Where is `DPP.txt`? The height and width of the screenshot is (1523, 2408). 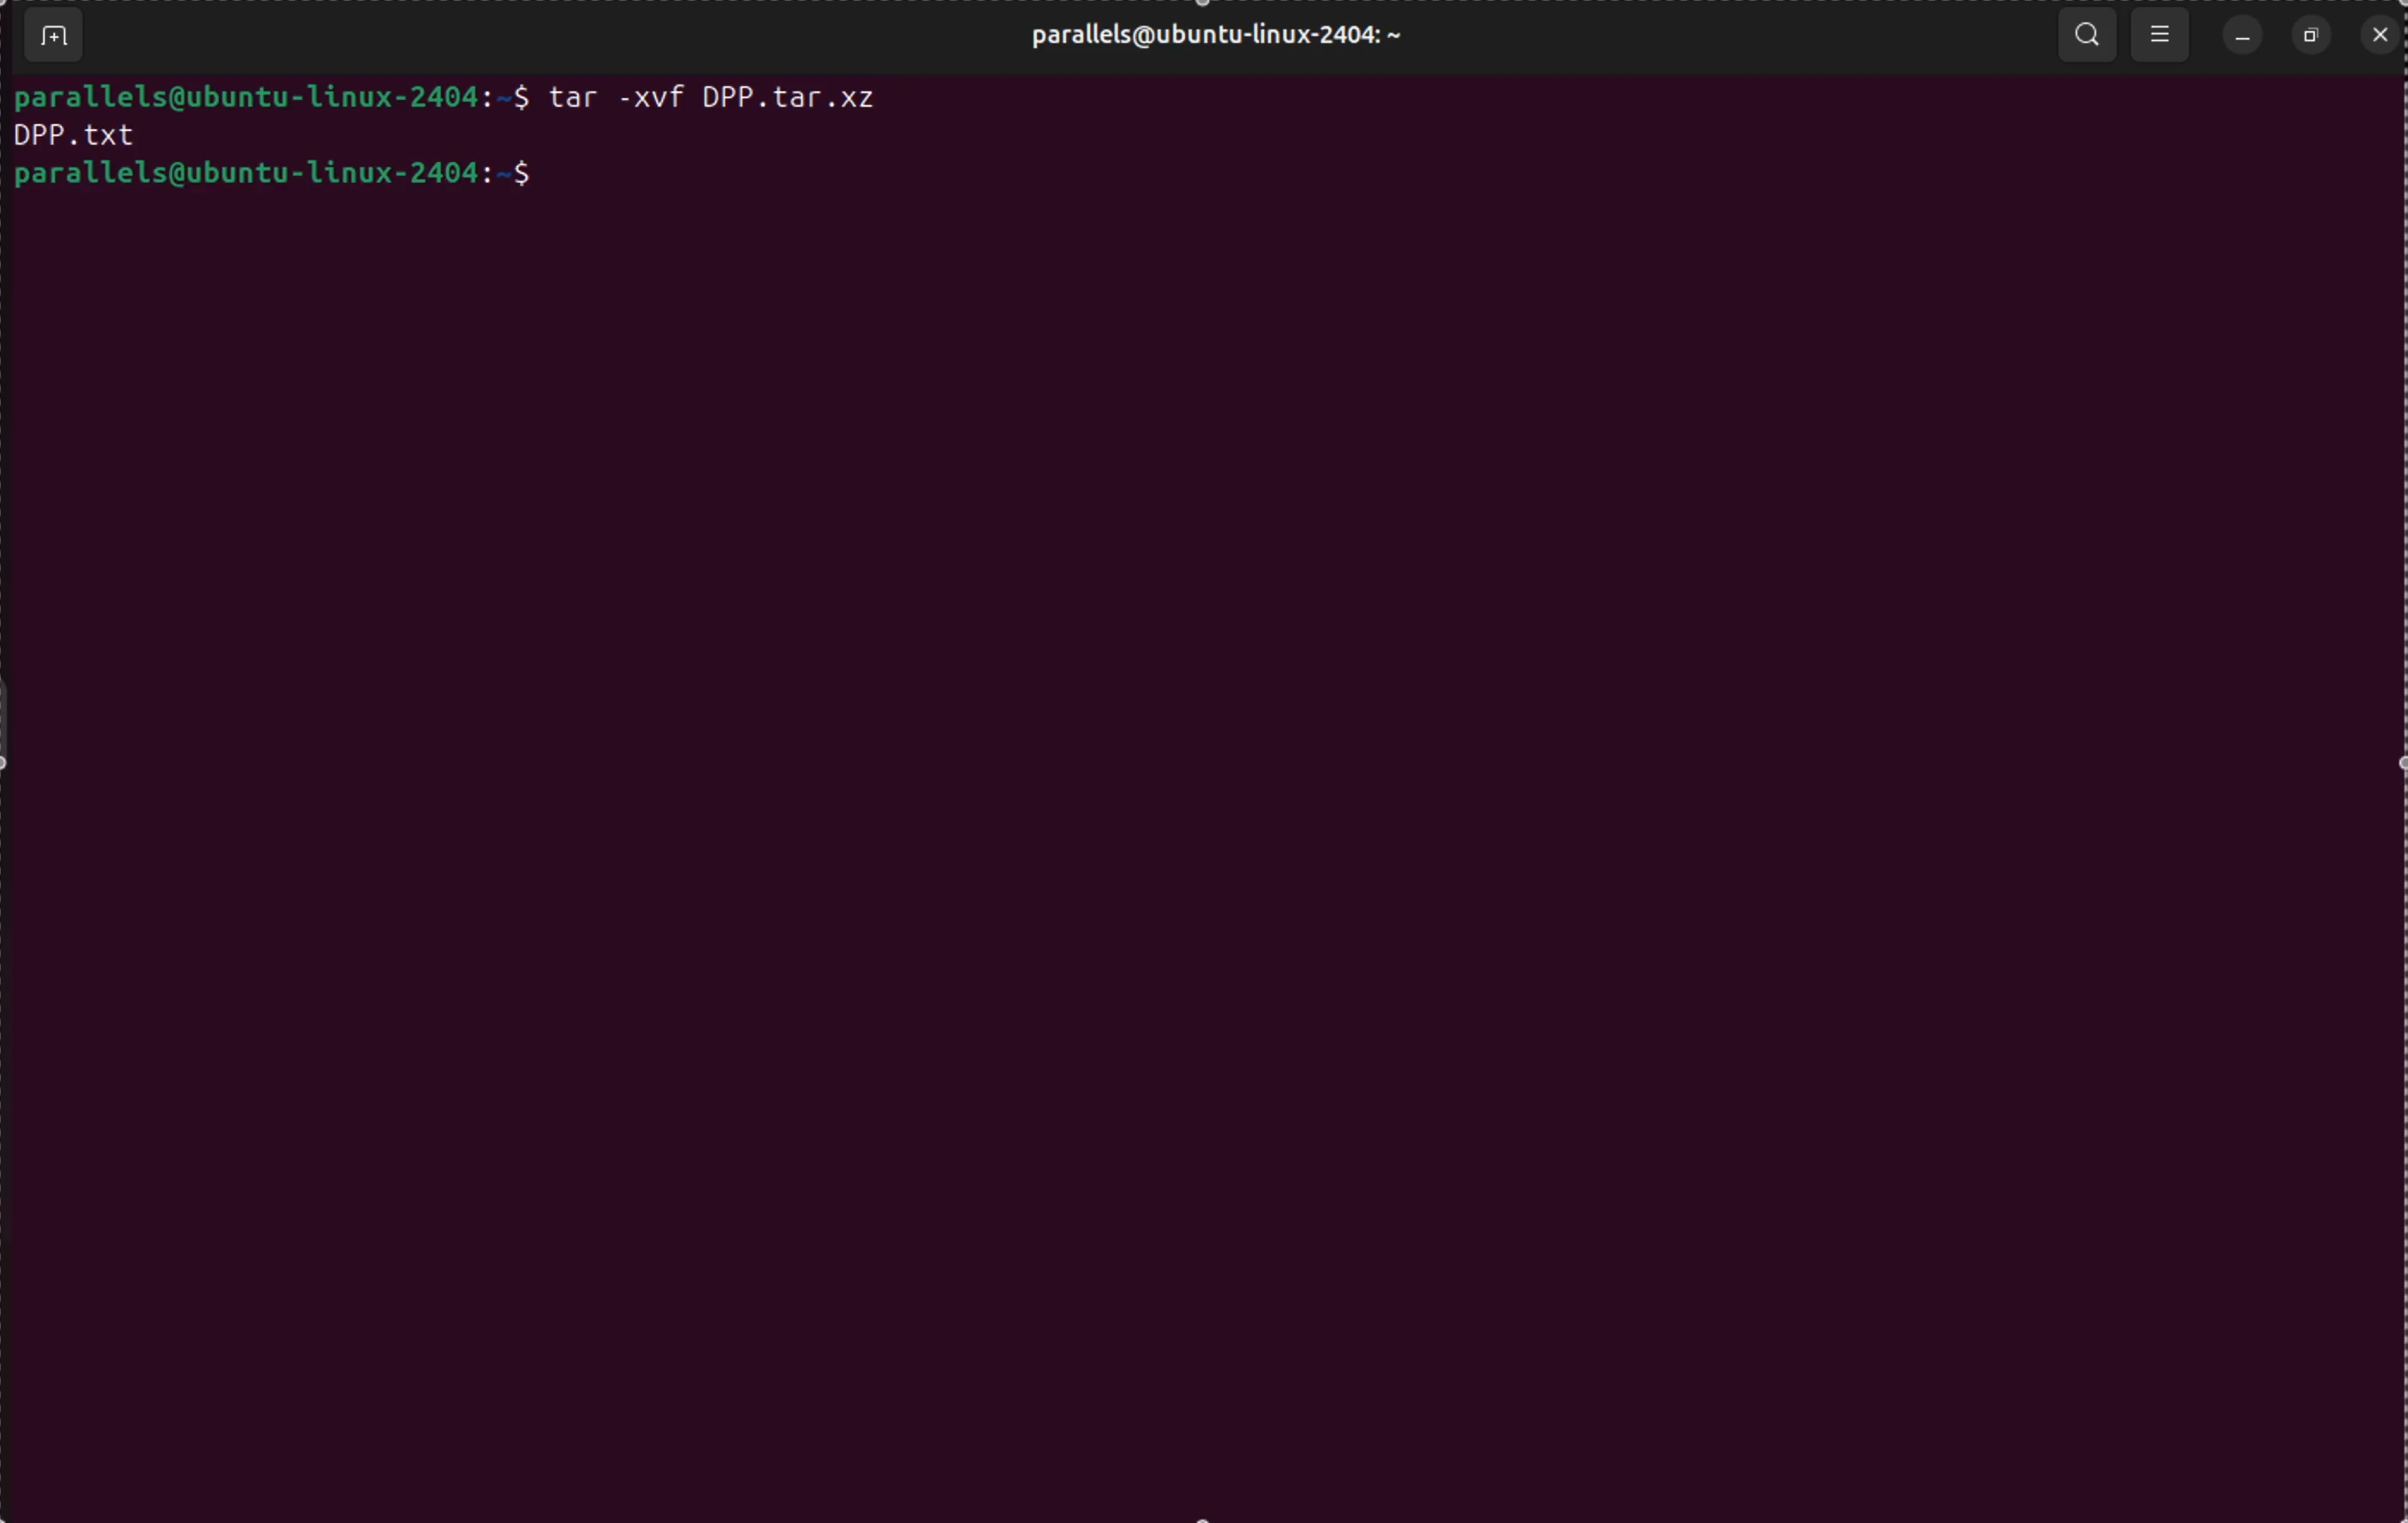
DPP.txt is located at coordinates (83, 135).